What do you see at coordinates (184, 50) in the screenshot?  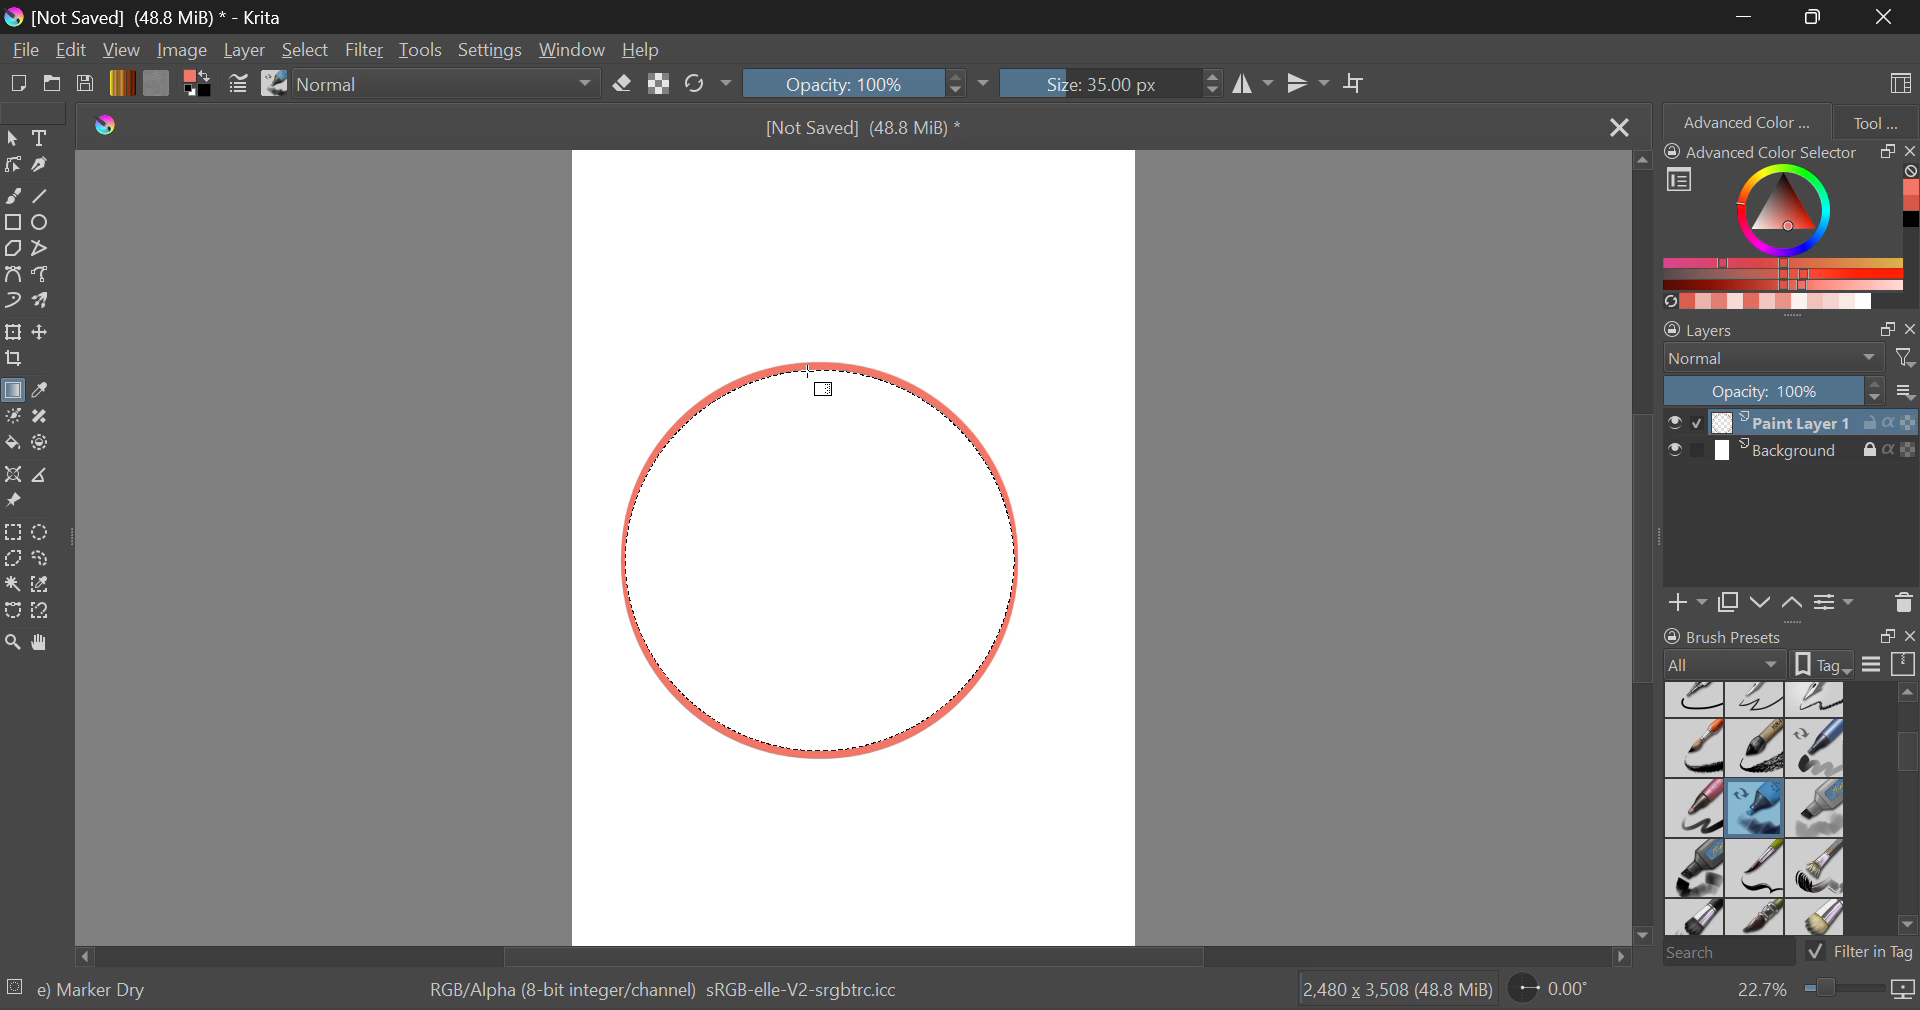 I see `Image` at bounding box center [184, 50].